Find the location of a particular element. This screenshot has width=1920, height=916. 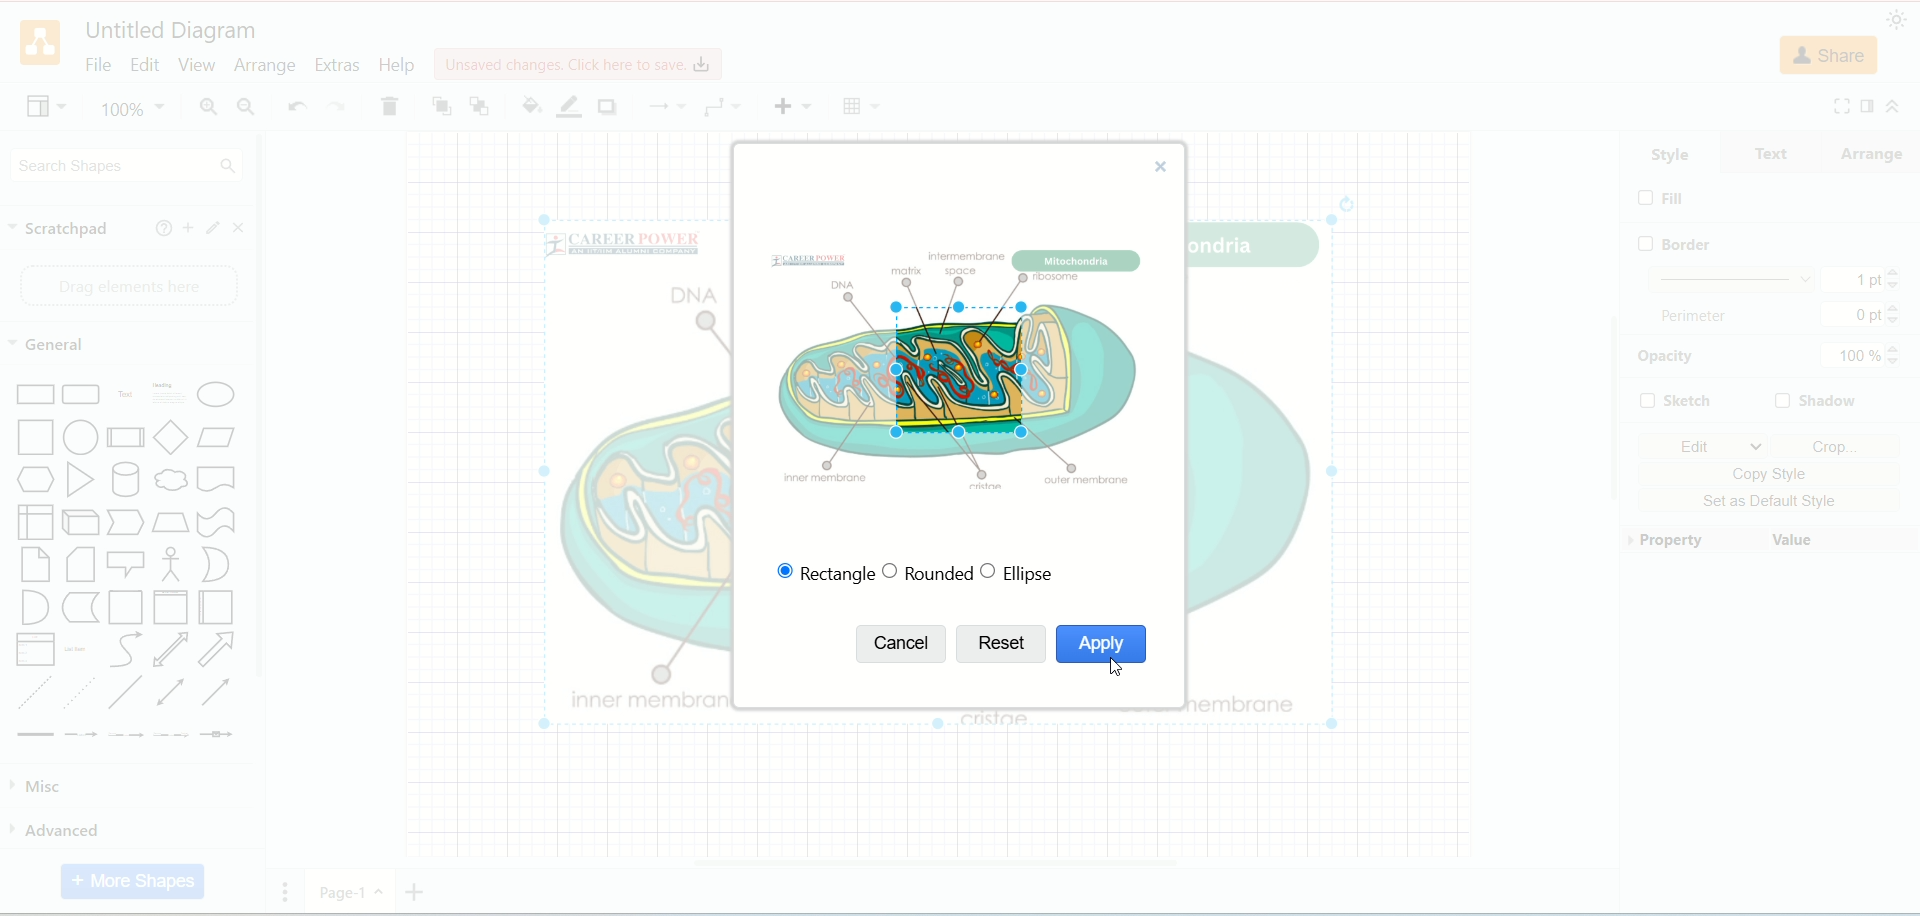

view is located at coordinates (194, 63).